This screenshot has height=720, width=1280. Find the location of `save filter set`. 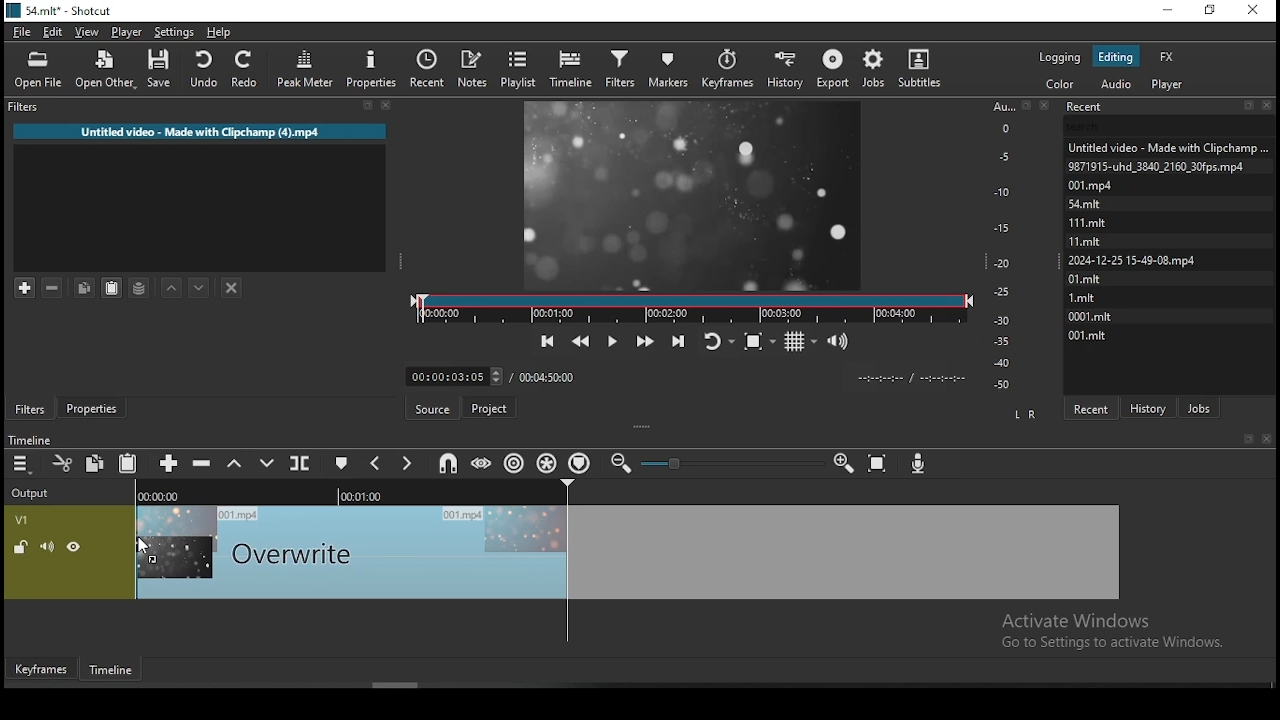

save filter set is located at coordinates (140, 288).